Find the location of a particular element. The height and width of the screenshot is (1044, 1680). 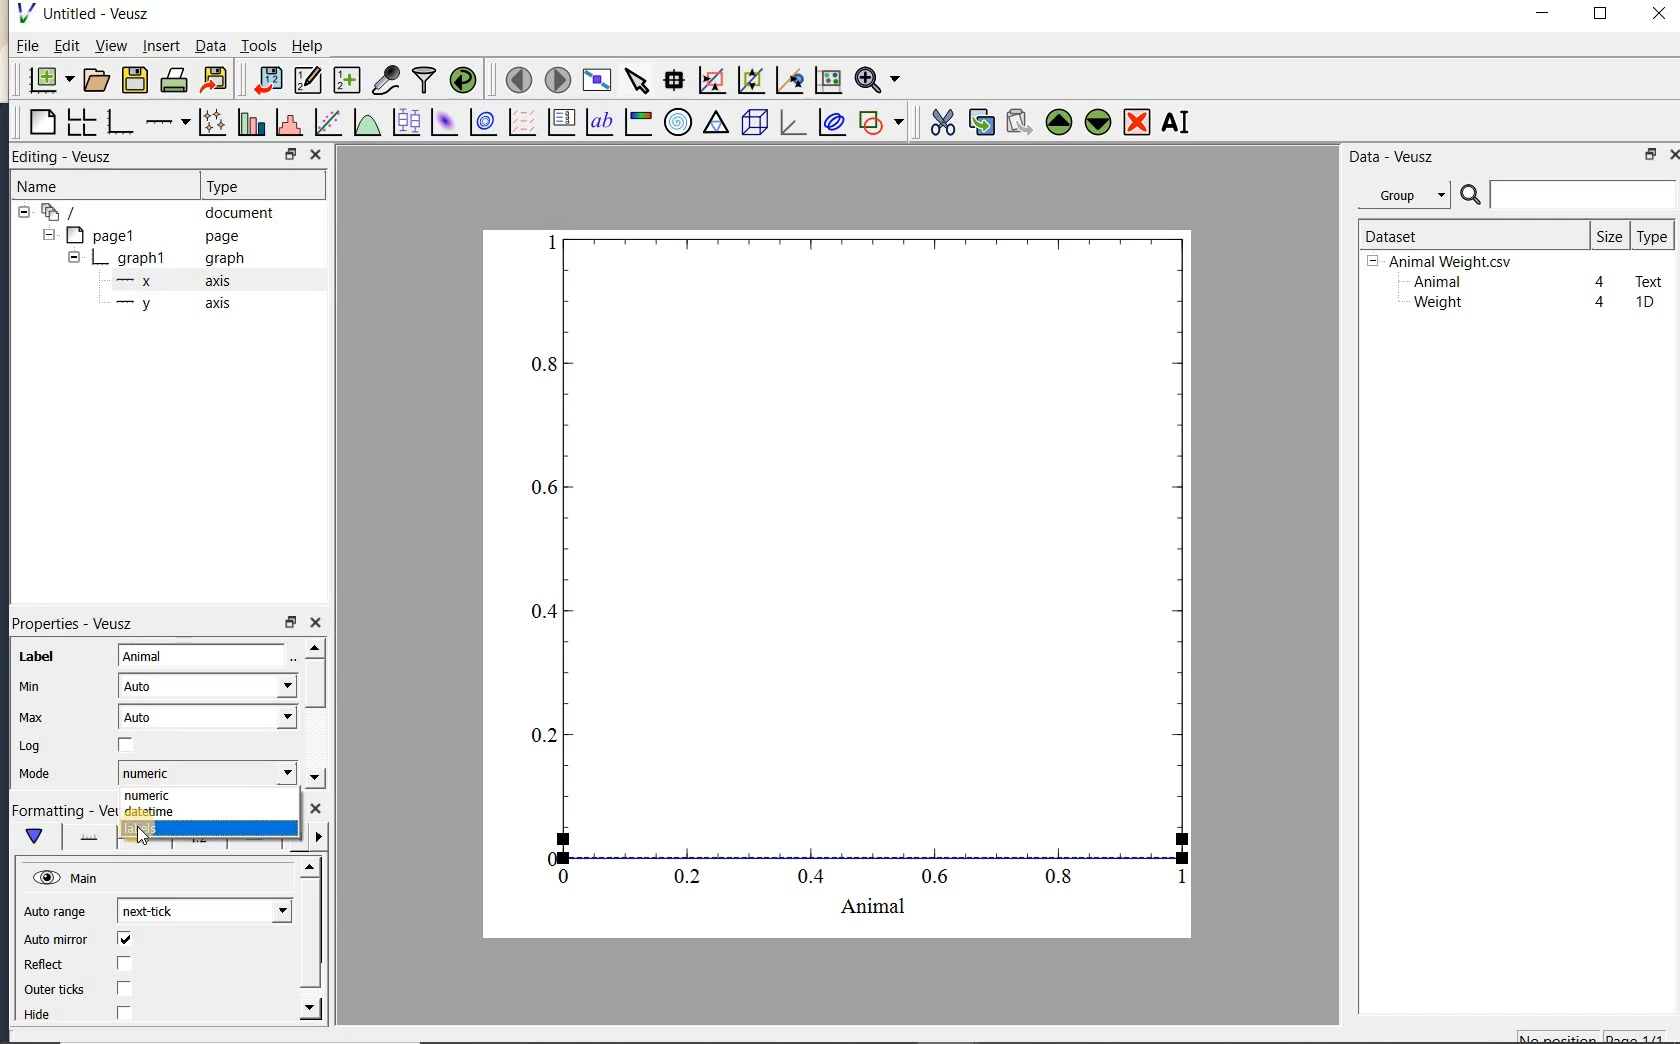

export to graphics format is located at coordinates (215, 78).